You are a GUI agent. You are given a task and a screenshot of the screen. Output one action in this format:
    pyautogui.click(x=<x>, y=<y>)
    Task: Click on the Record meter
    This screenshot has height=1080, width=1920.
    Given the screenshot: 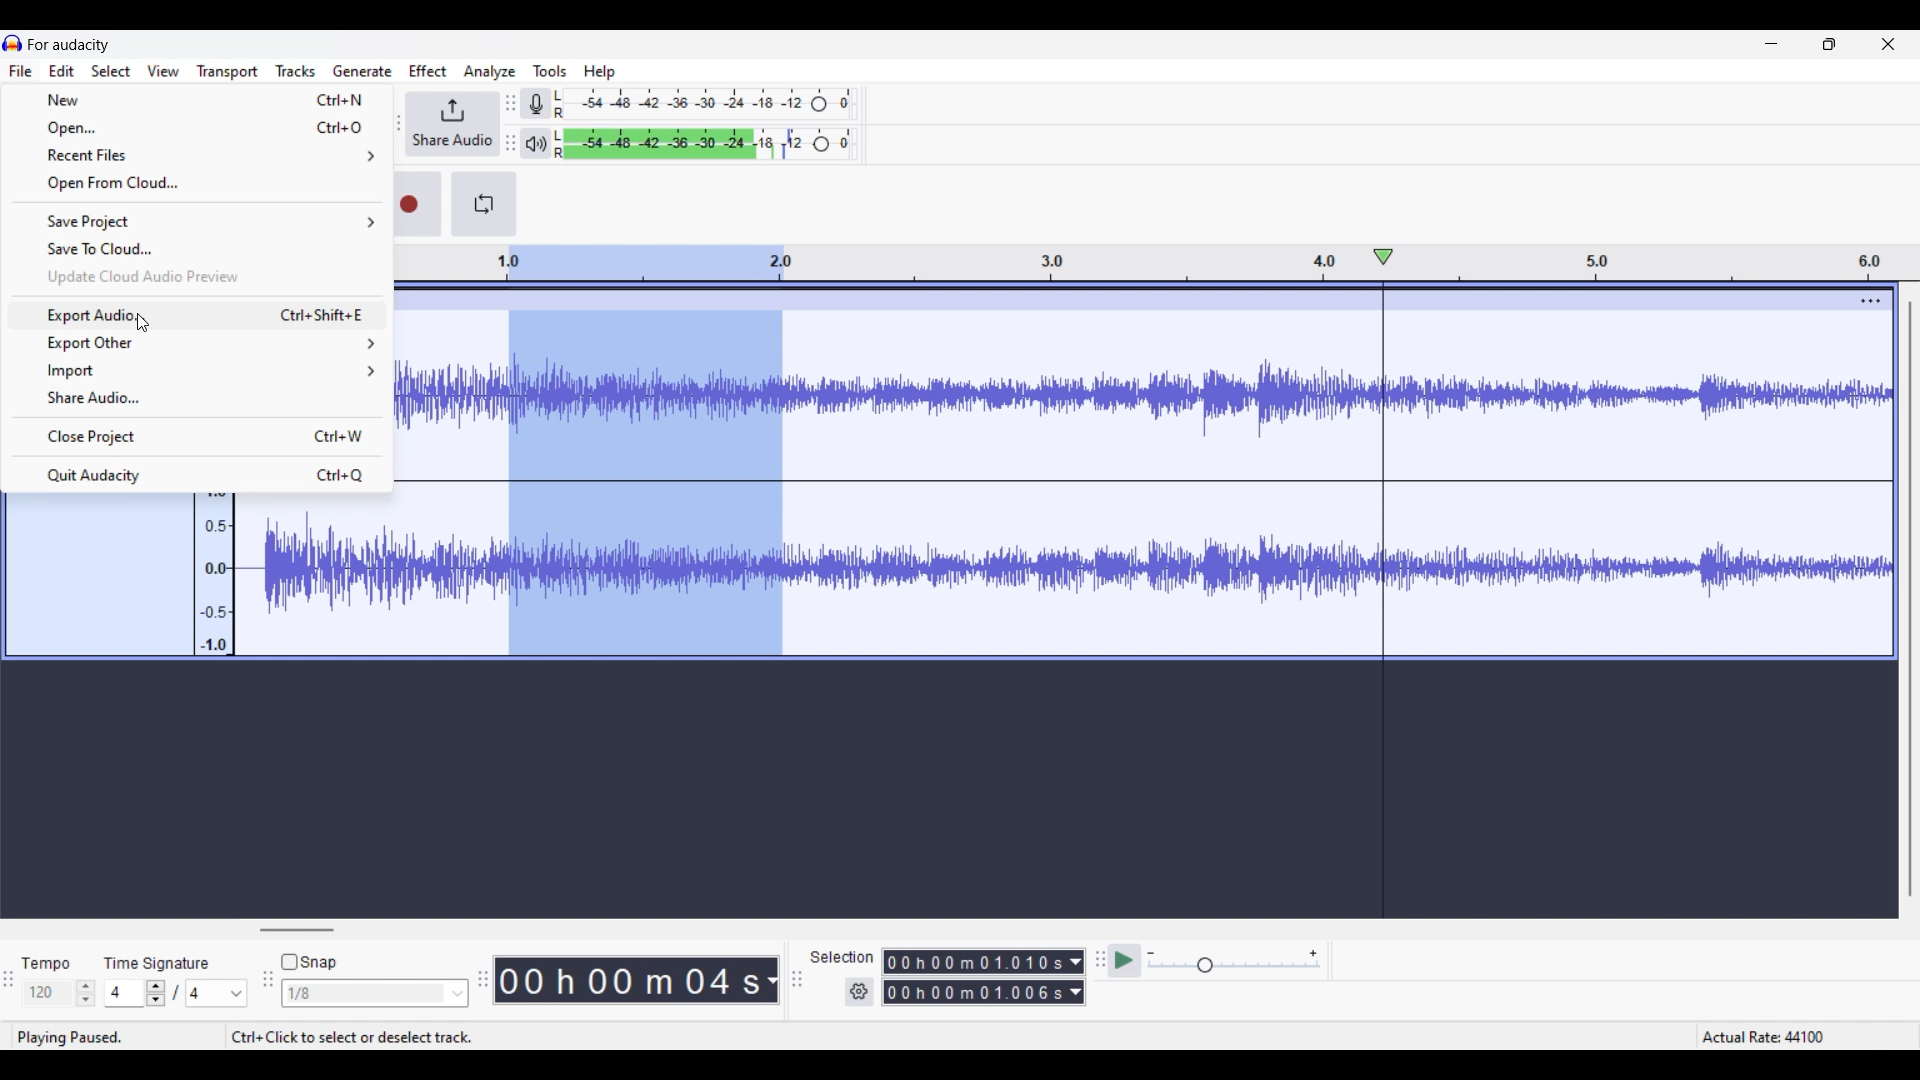 What is the action you would take?
    pyautogui.click(x=534, y=103)
    